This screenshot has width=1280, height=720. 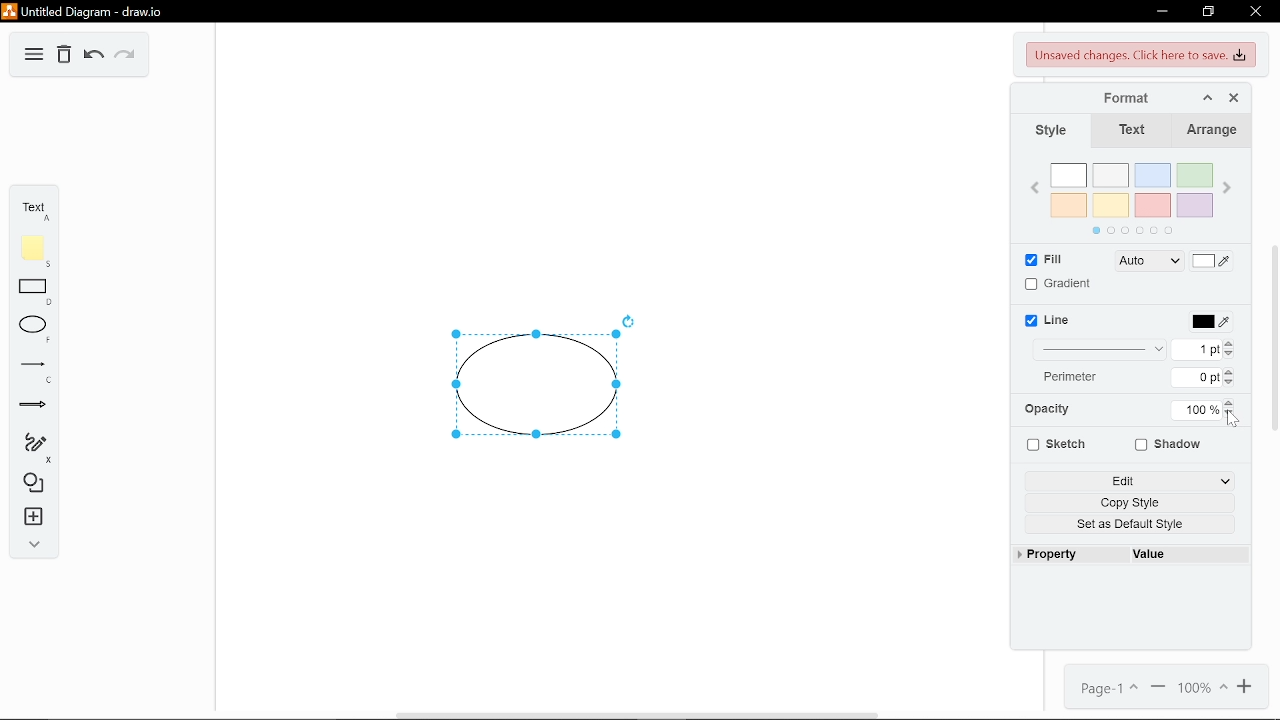 I want to click on Set as Default Style, so click(x=1133, y=524).